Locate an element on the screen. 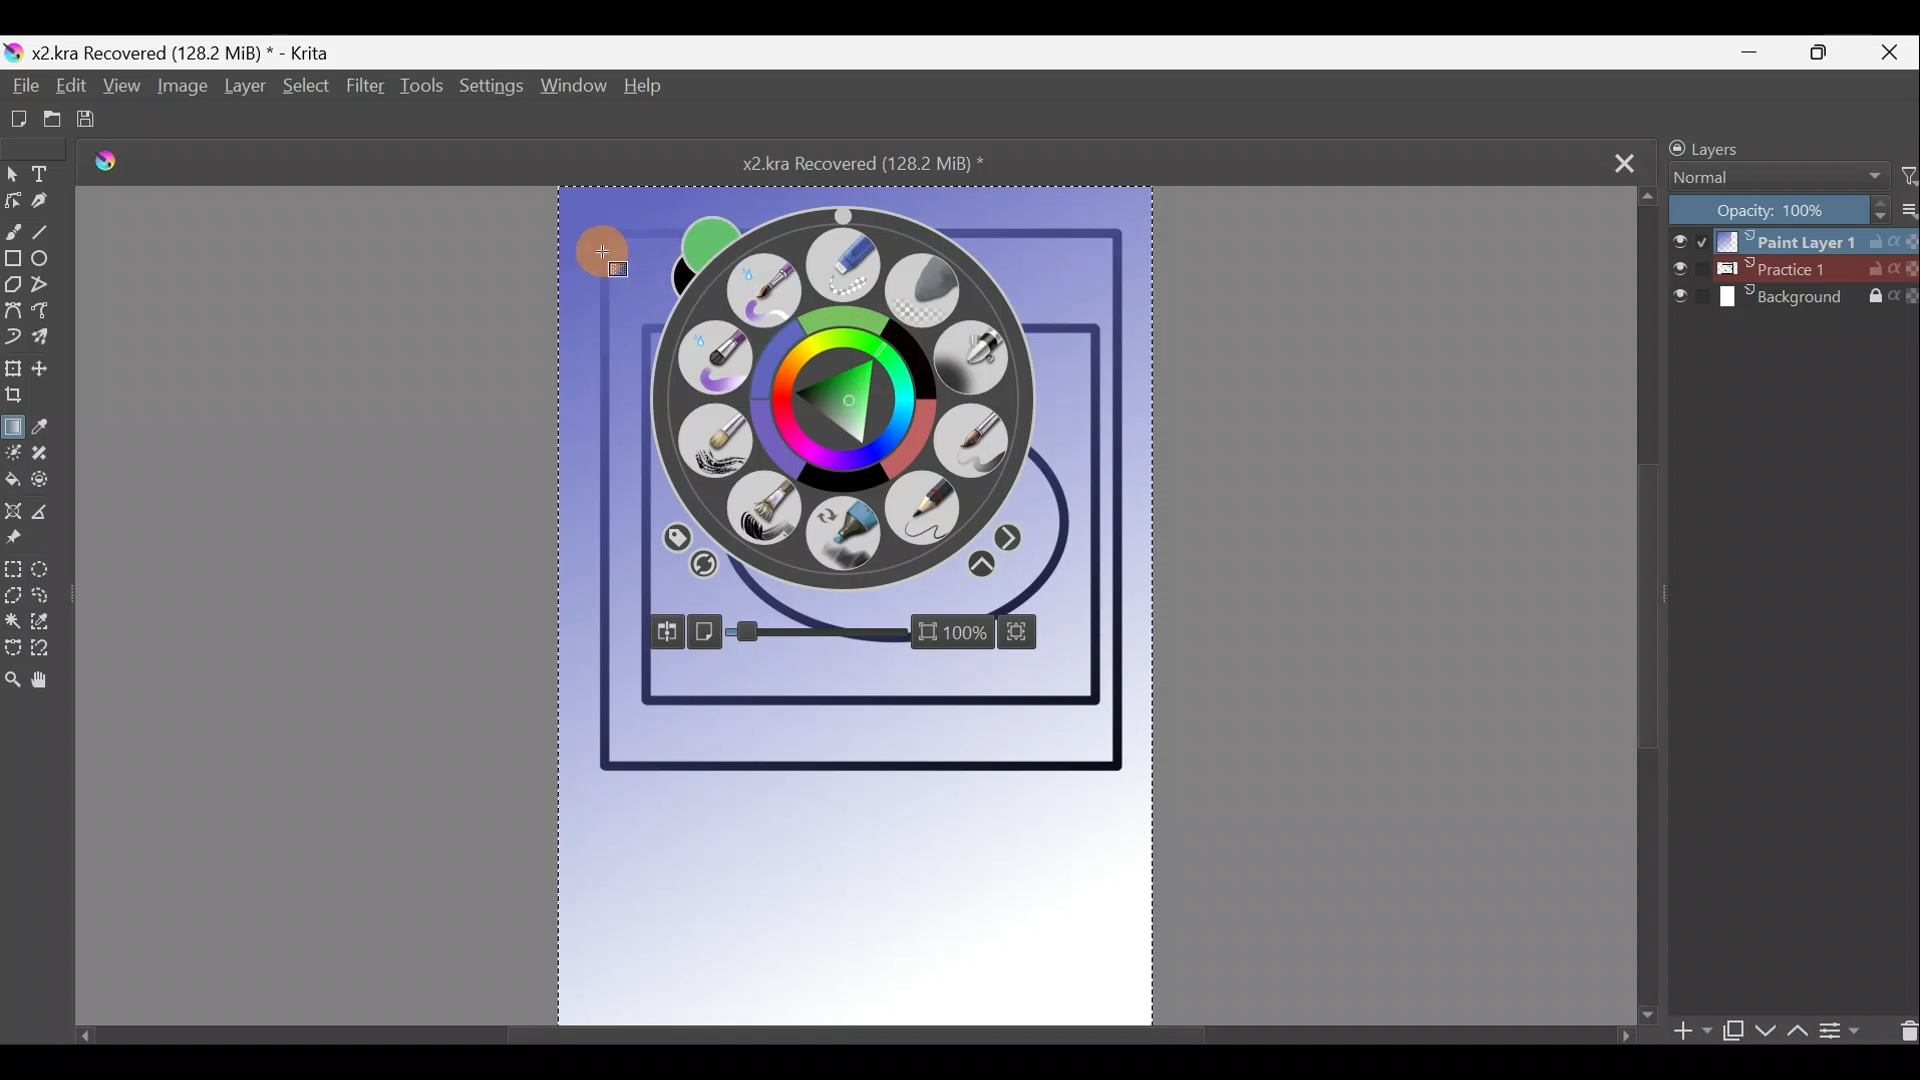 This screenshot has width=1920, height=1080. Magnetic curve selection tool is located at coordinates (43, 657).